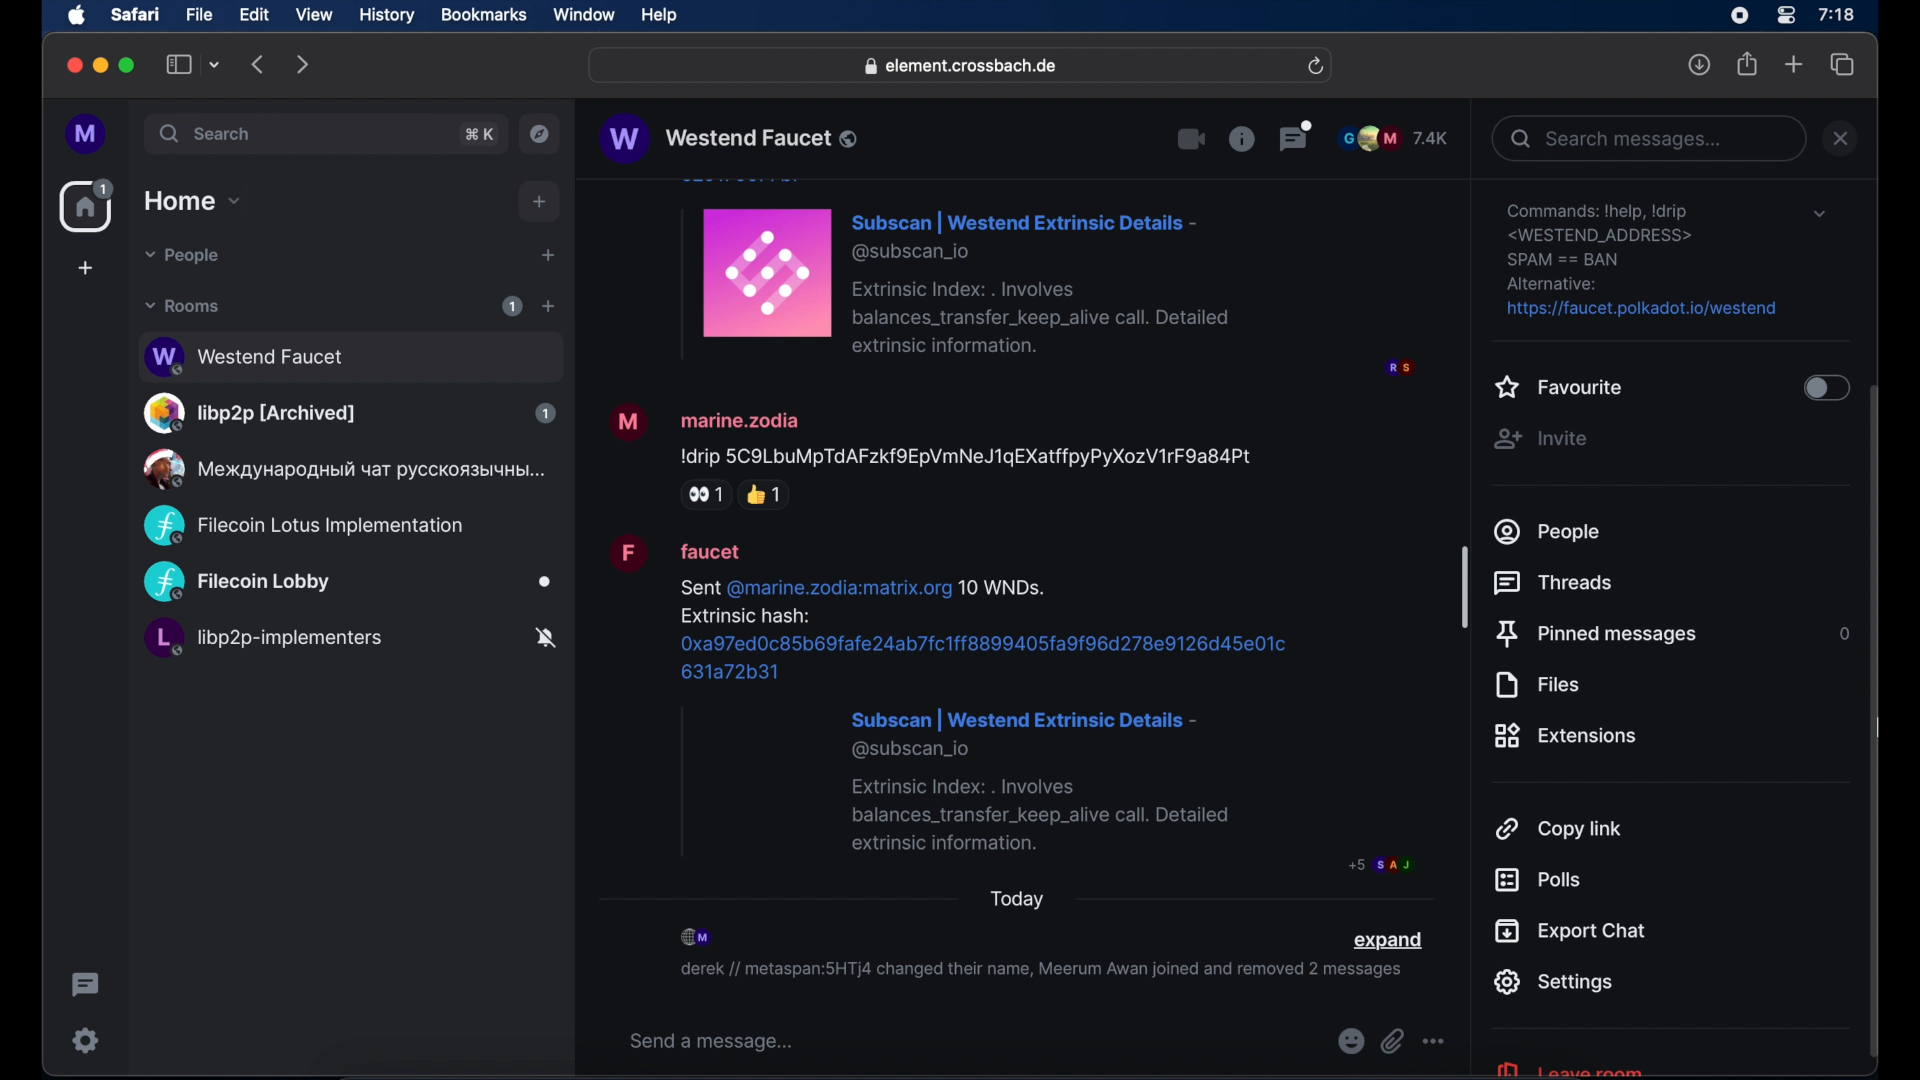  What do you see at coordinates (1560, 389) in the screenshot?
I see `favorite` at bounding box center [1560, 389].